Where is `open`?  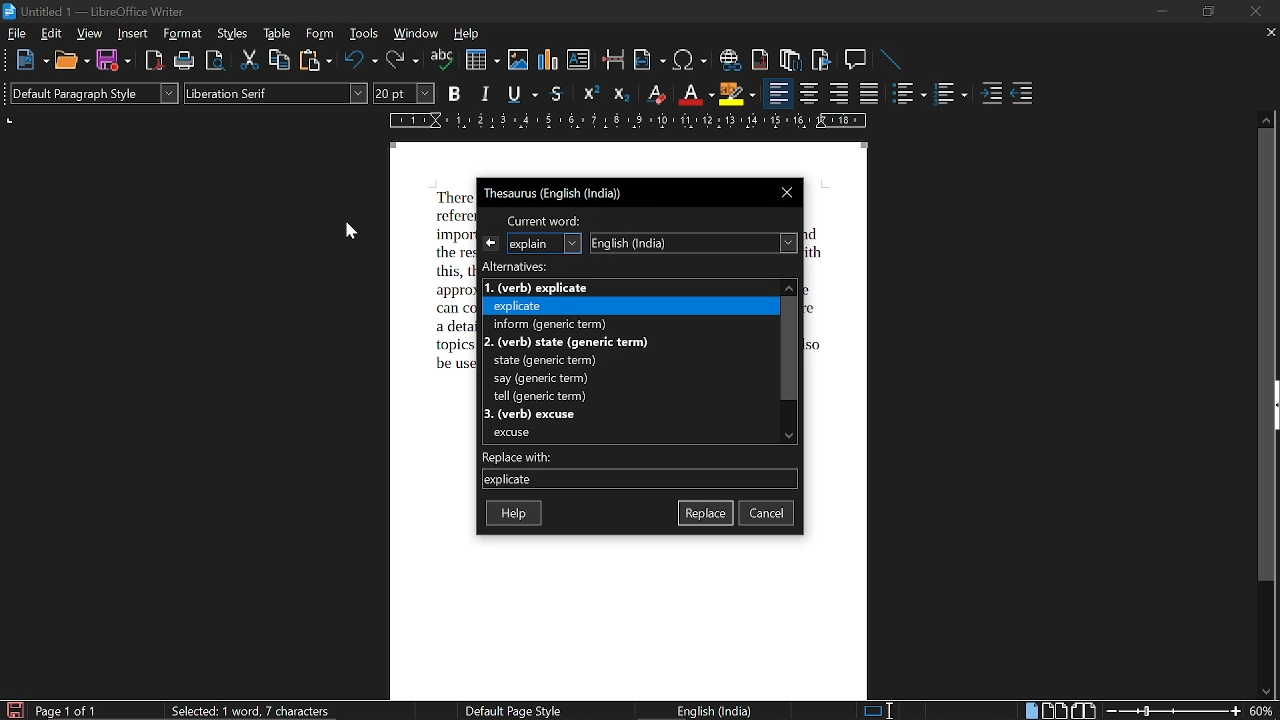
open is located at coordinates (71, 61).